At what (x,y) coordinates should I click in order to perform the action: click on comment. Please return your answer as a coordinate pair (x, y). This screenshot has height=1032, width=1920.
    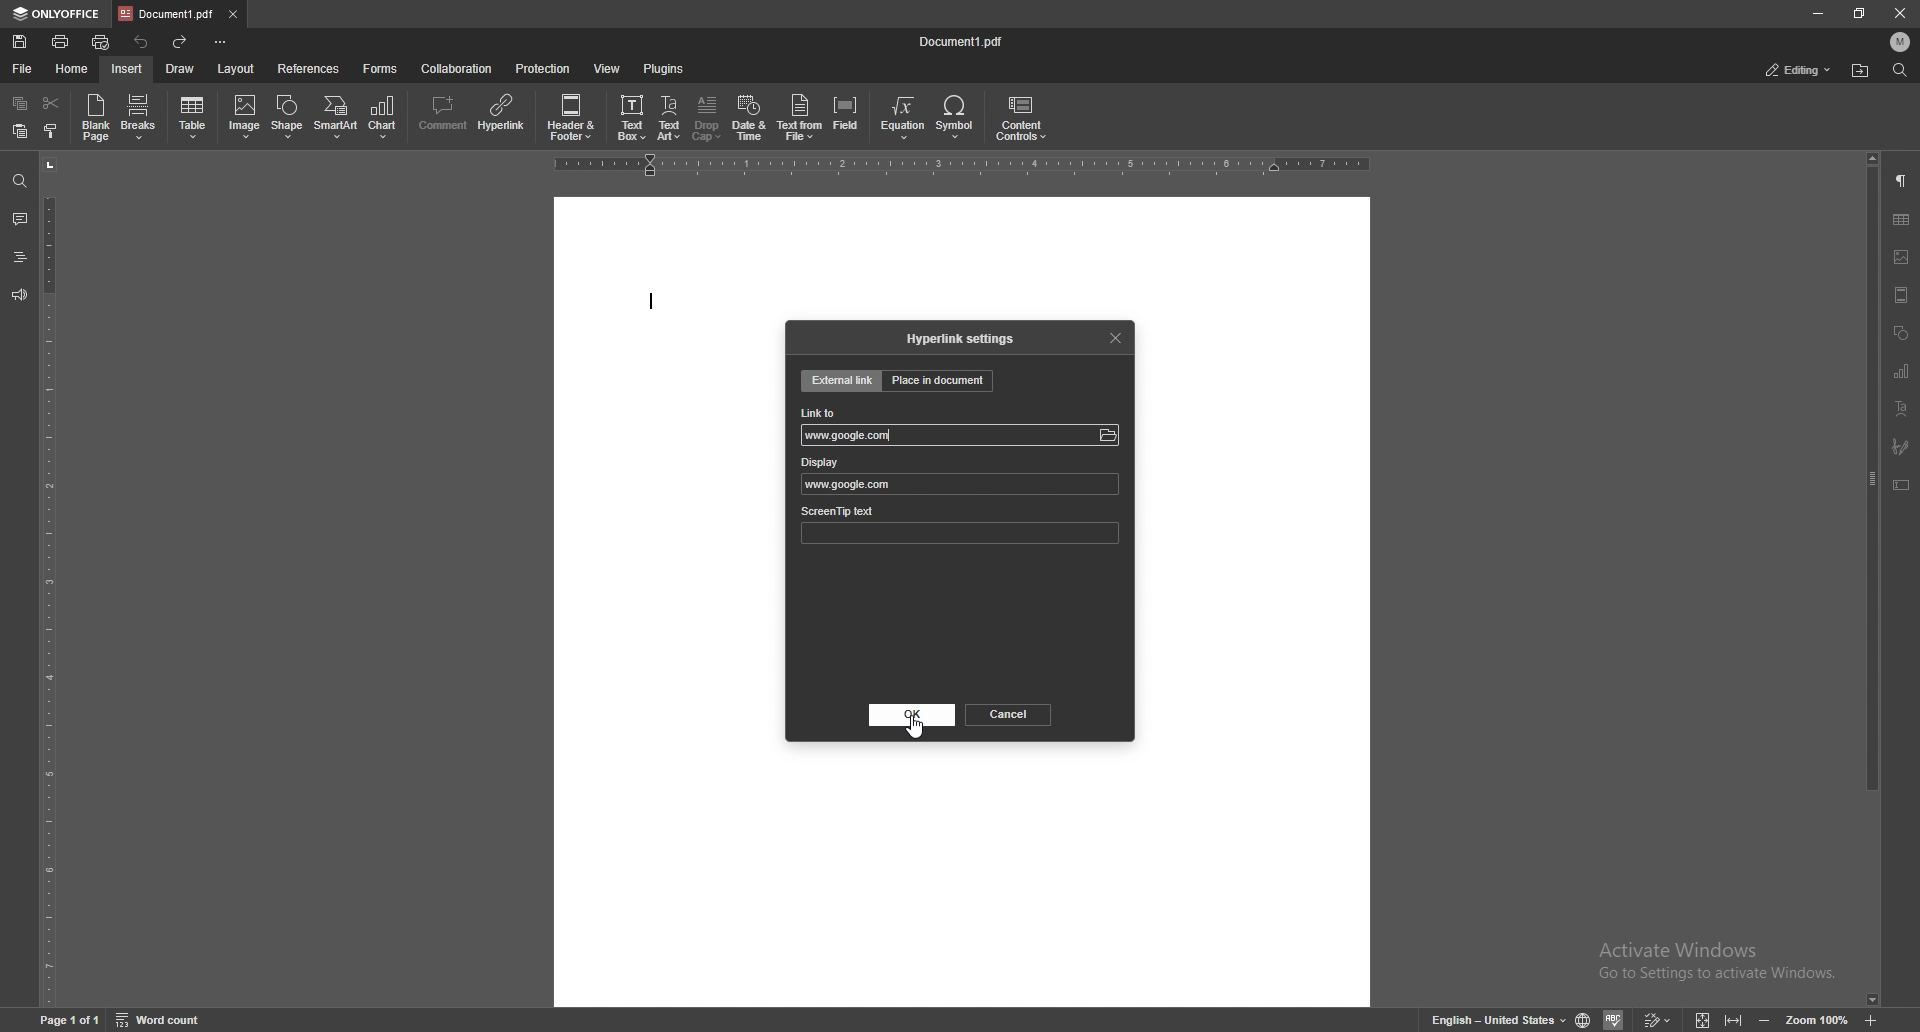
    Looking at the image, I should click on (445, 115).